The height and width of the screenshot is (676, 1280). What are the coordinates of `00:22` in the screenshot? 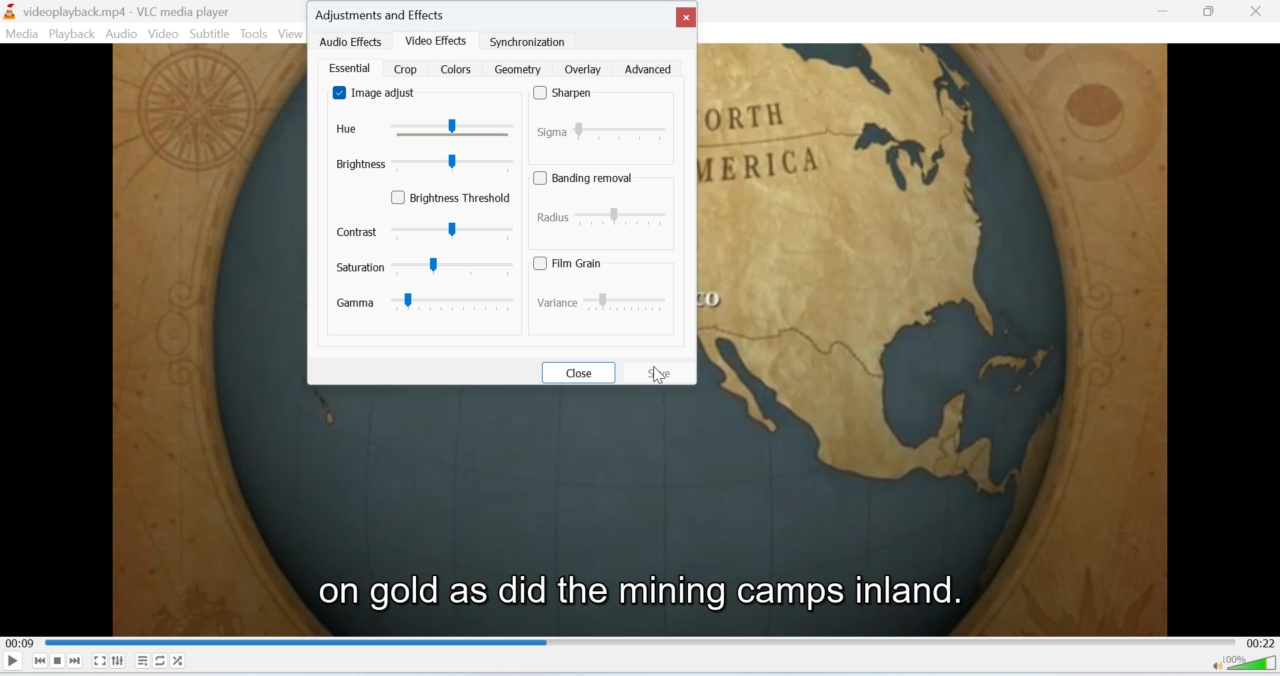 It's located at (1261, 642).